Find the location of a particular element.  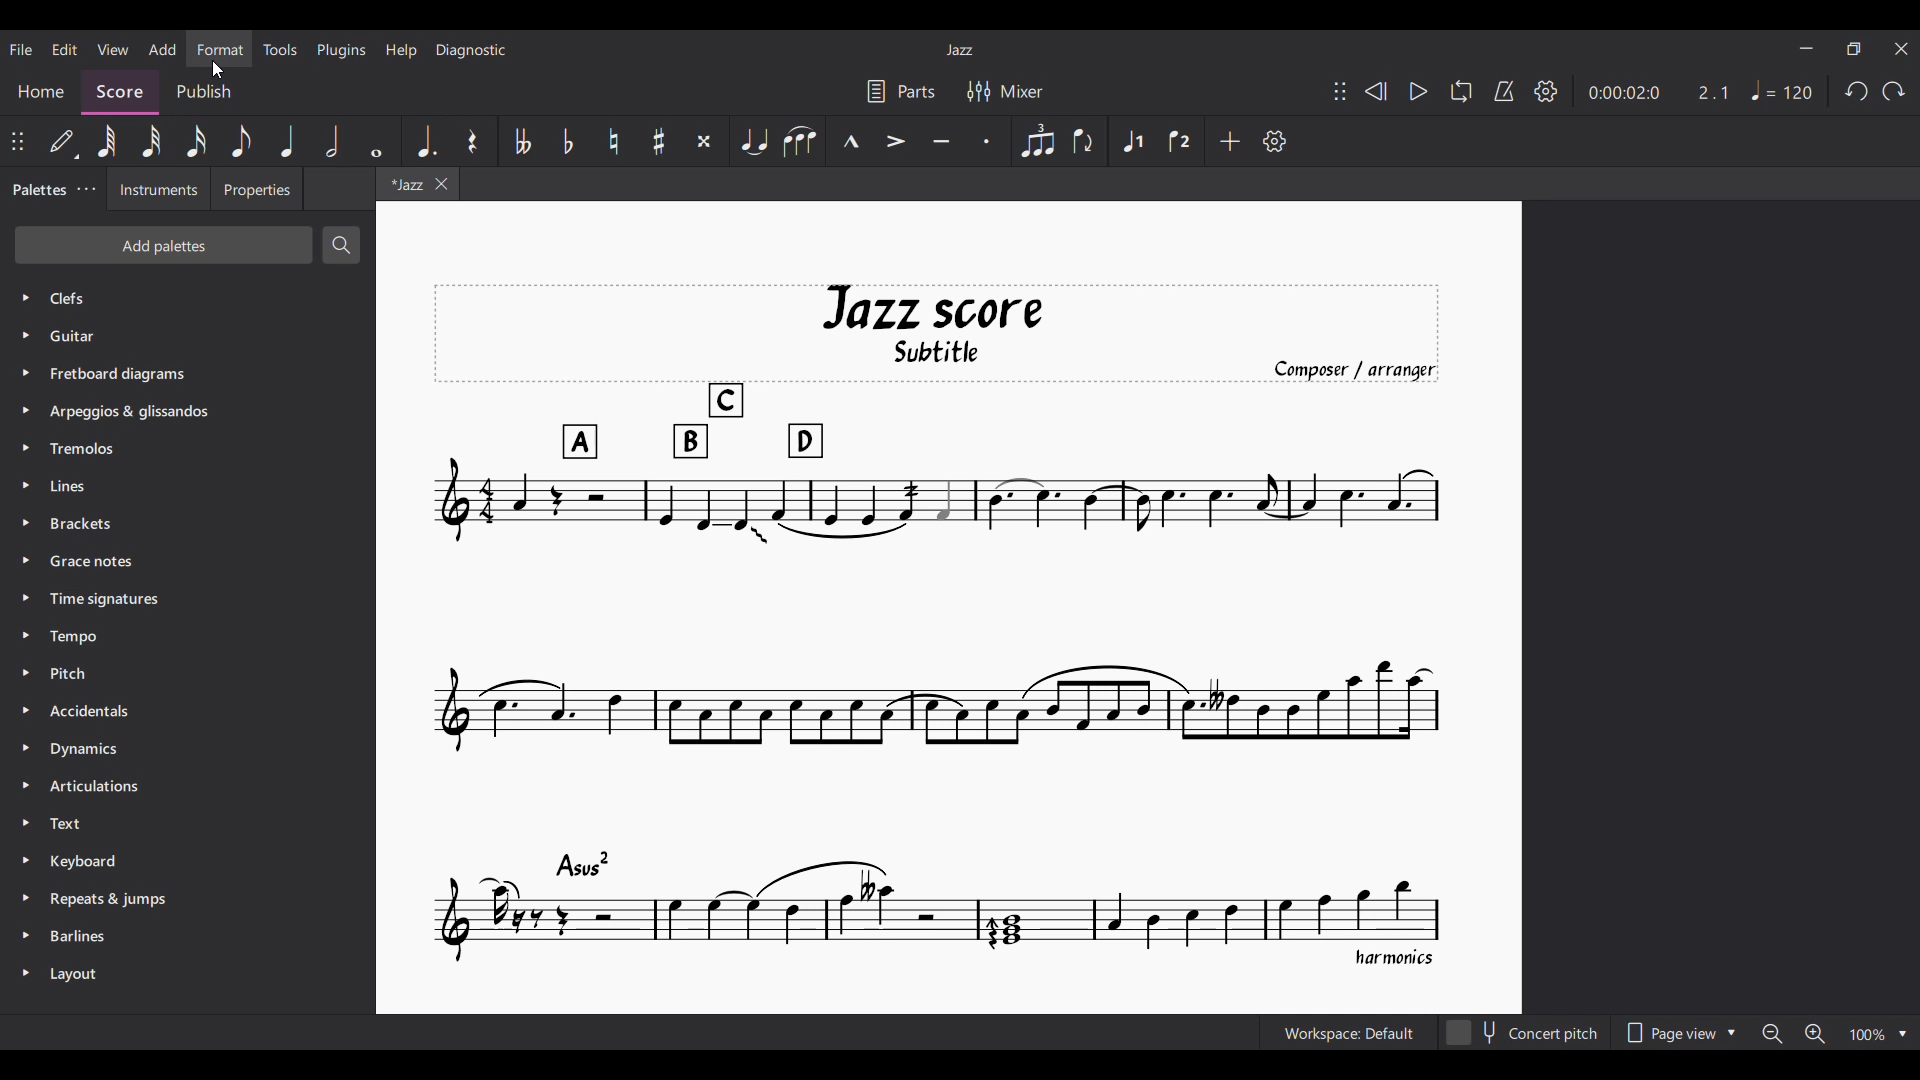

Time is located at coordinates (109, 601).